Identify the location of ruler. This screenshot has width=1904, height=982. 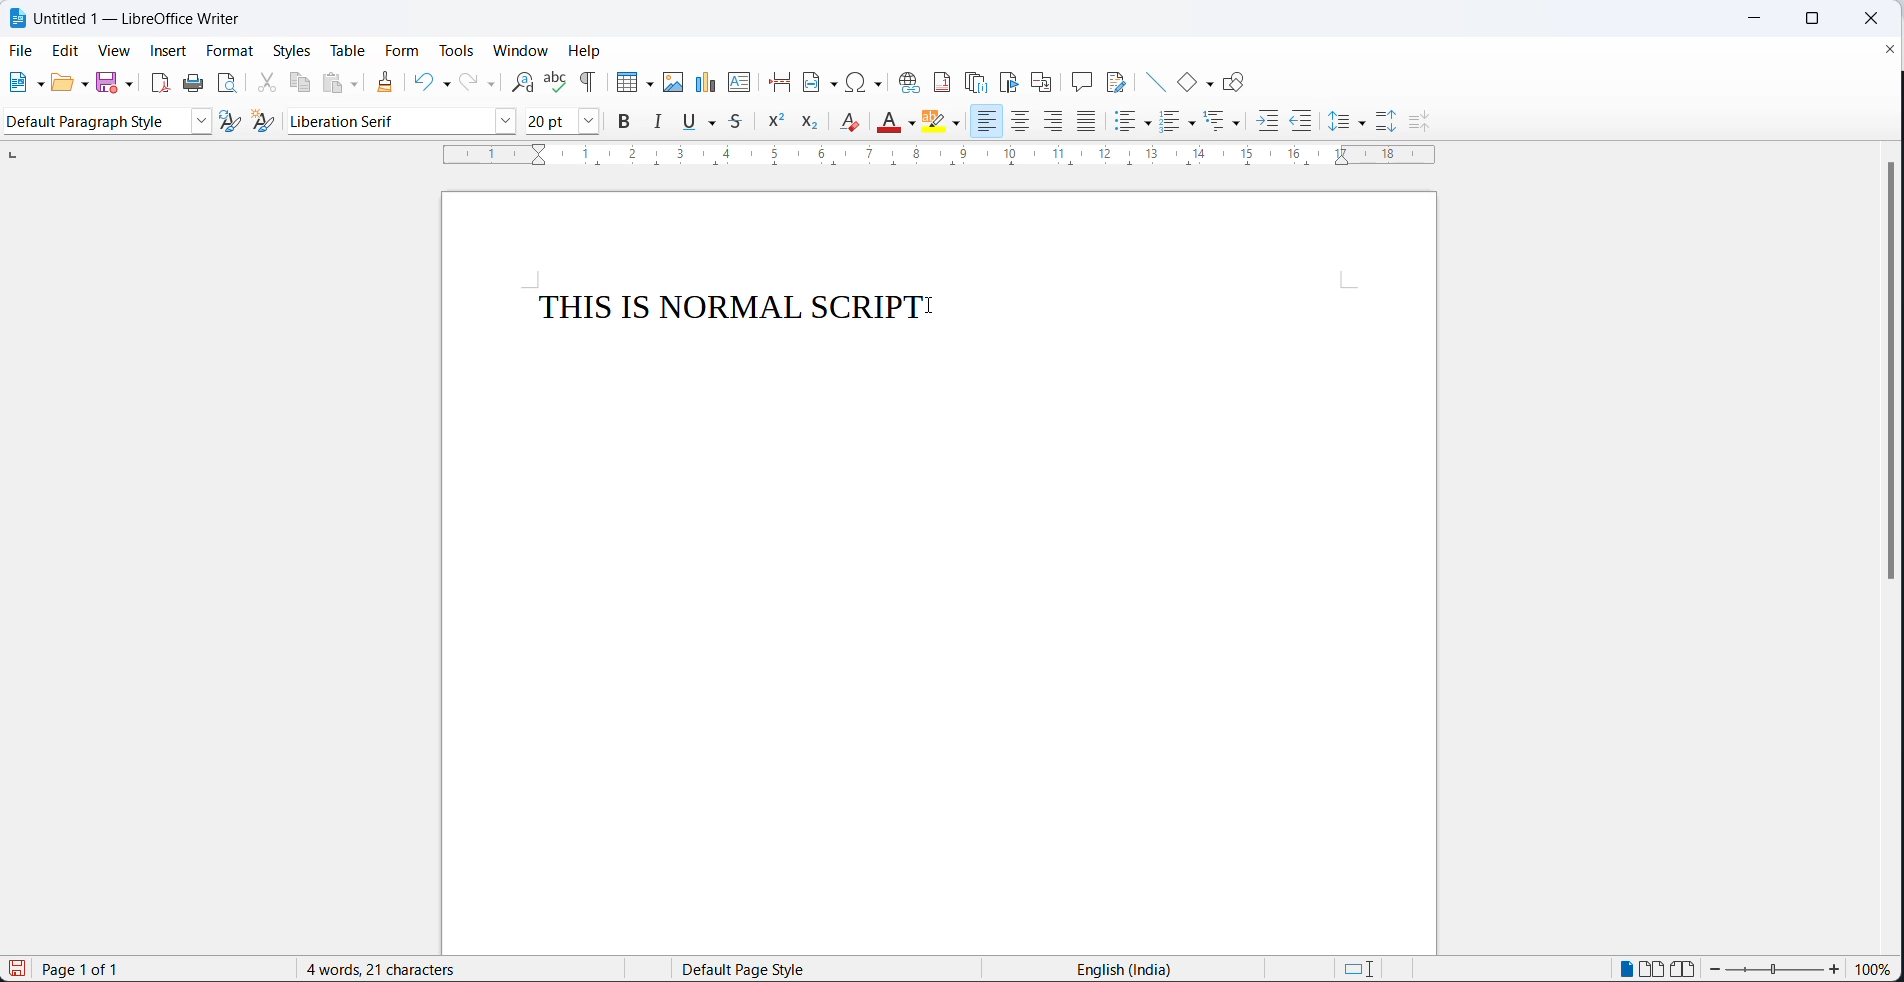
(946, 161).